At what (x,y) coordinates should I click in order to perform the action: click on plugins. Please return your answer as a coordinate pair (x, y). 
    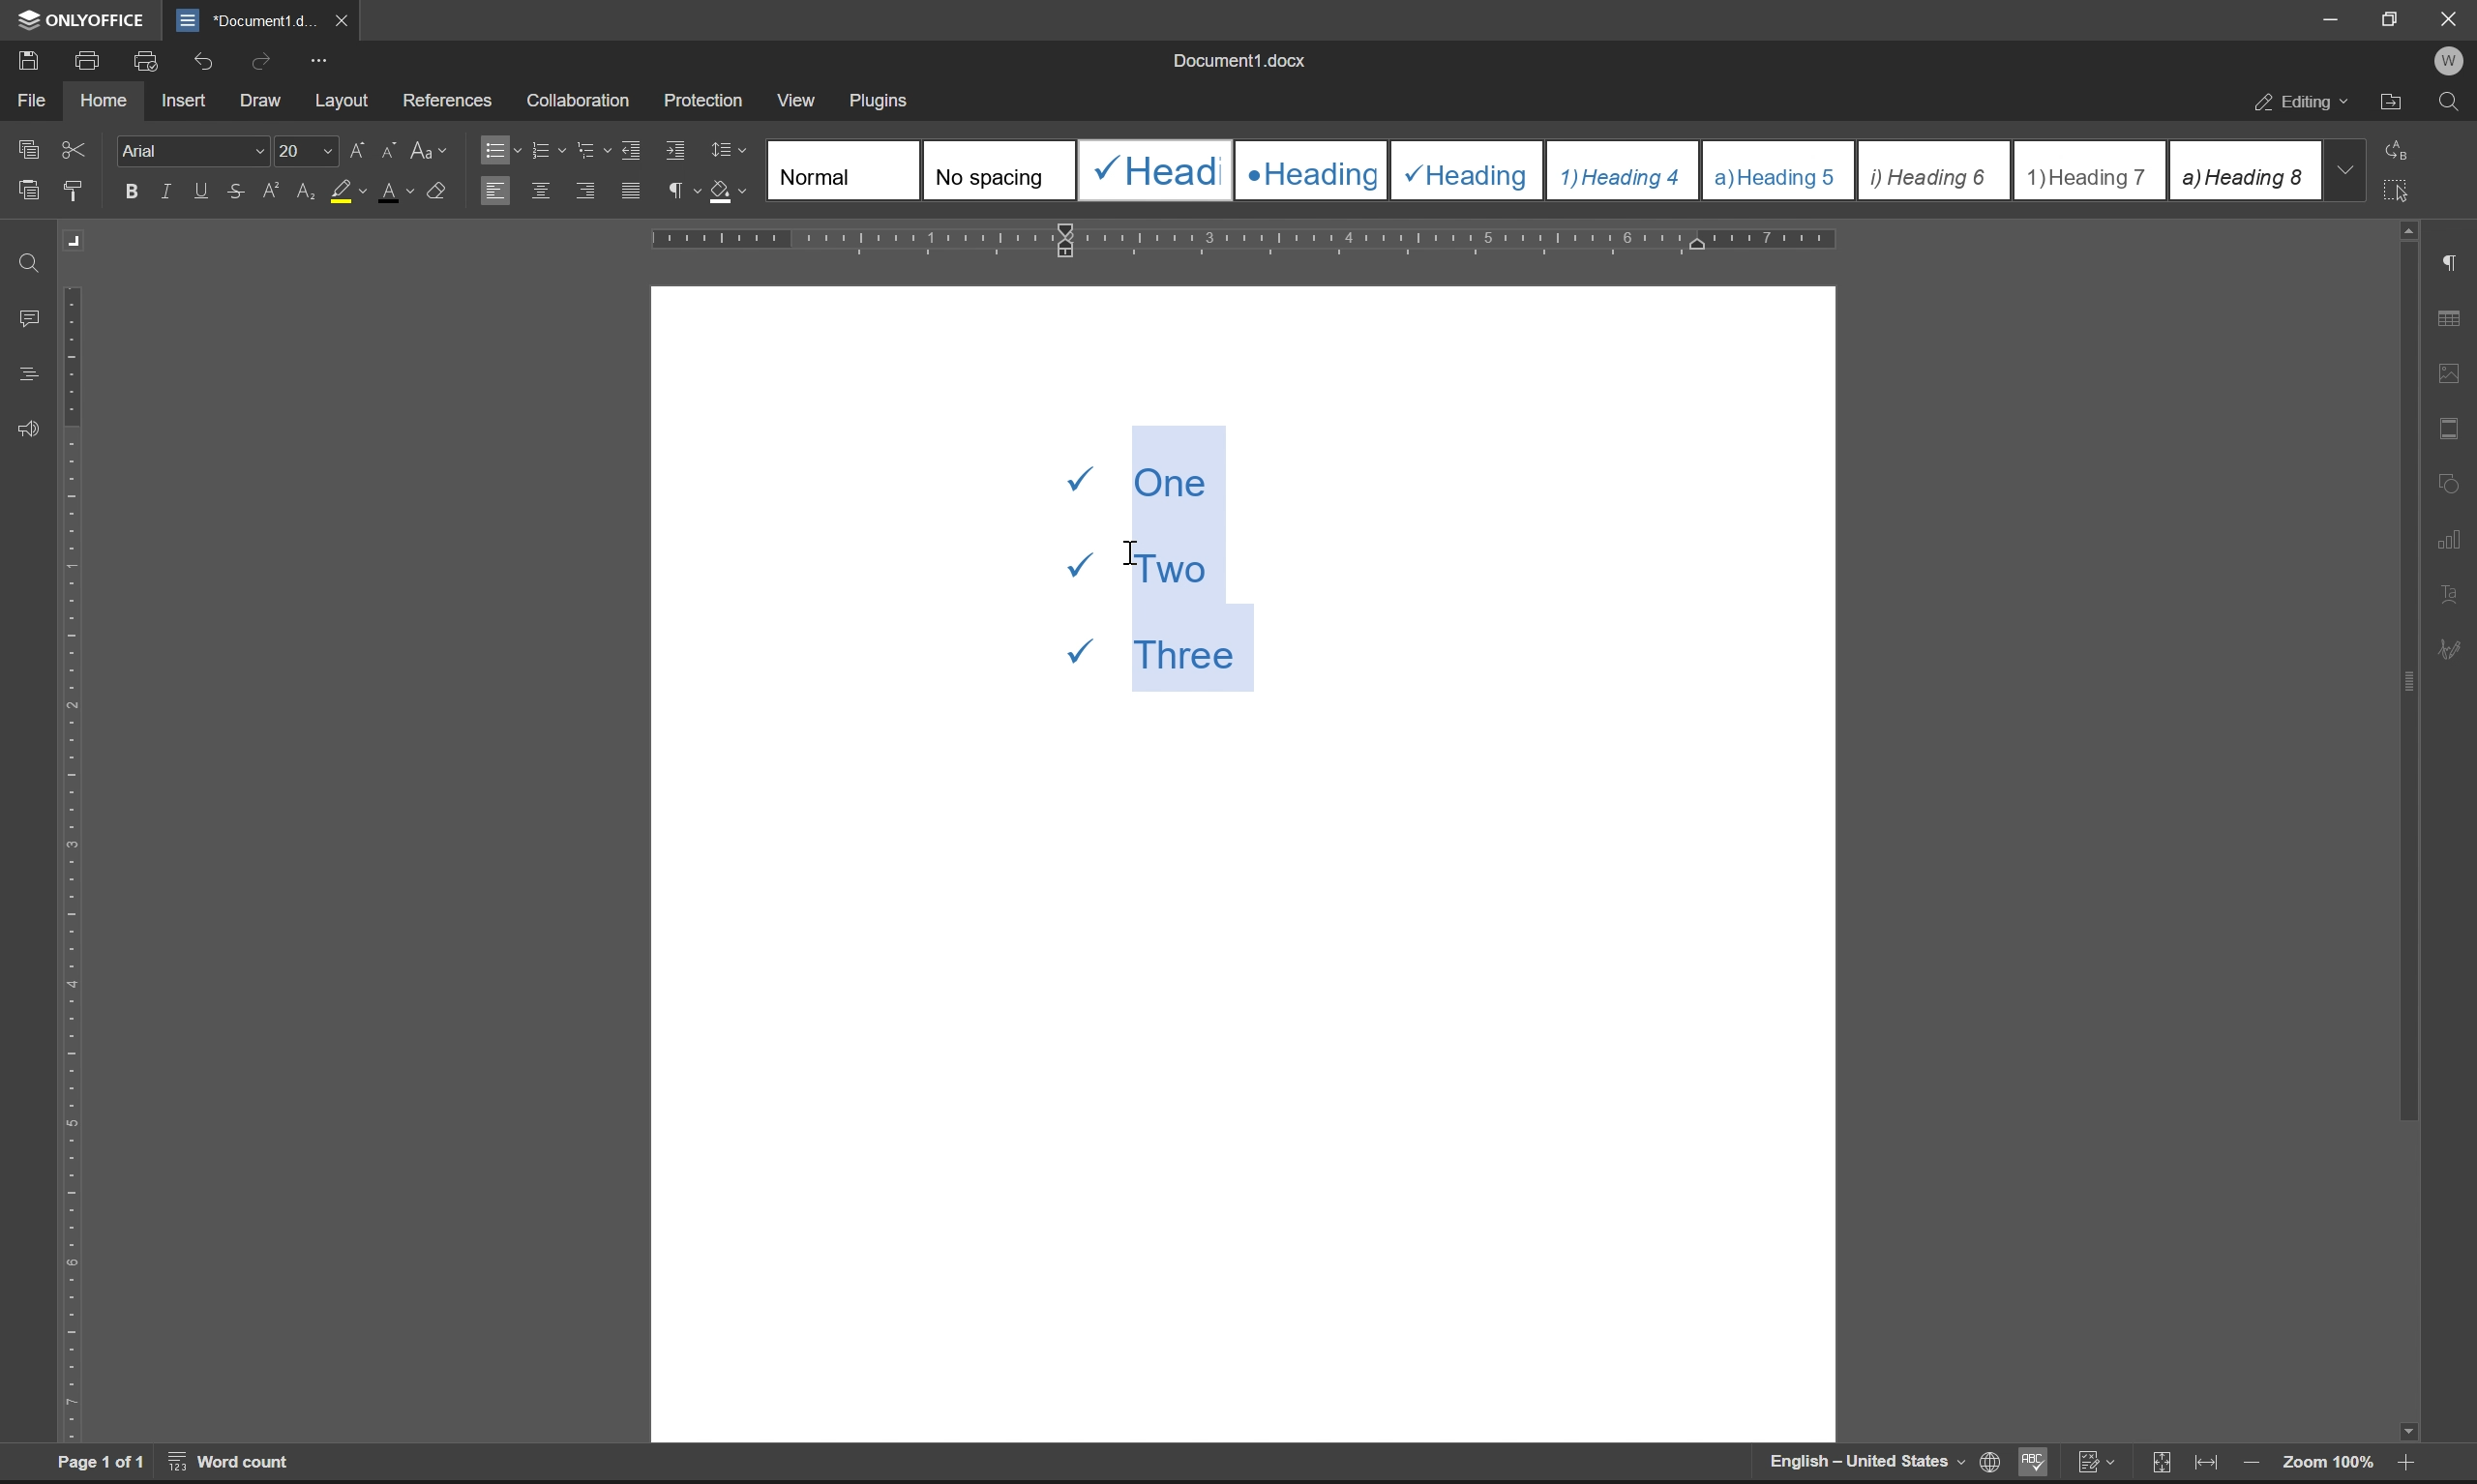
    Looking at the image, I should click on (881, 102).